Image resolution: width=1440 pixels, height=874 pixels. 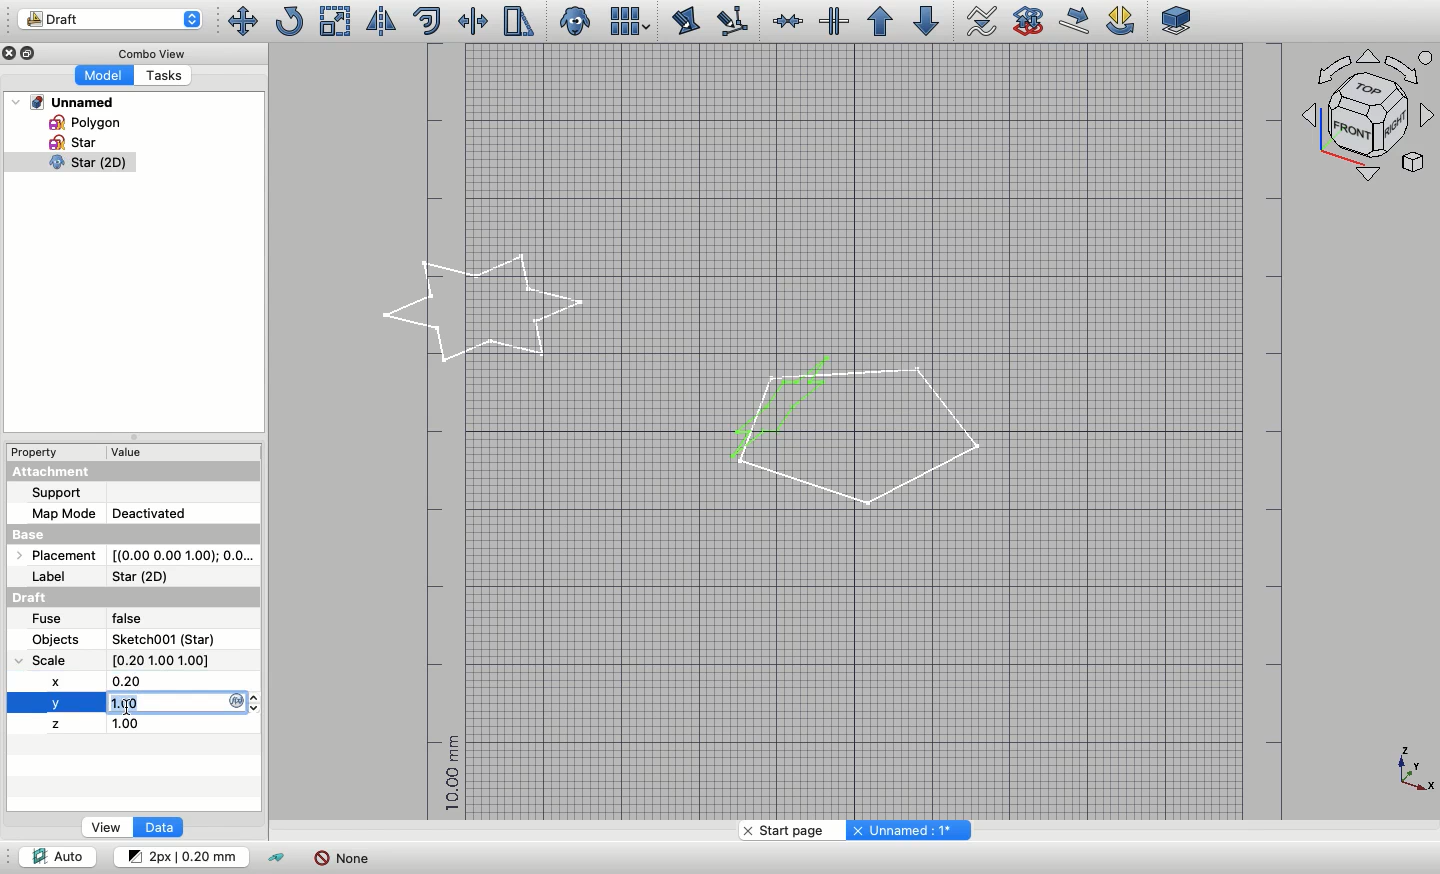 What do you see at coordinates (132, 437) in the screenshot?
I see `Collapse` at bounding box center [132, 437].